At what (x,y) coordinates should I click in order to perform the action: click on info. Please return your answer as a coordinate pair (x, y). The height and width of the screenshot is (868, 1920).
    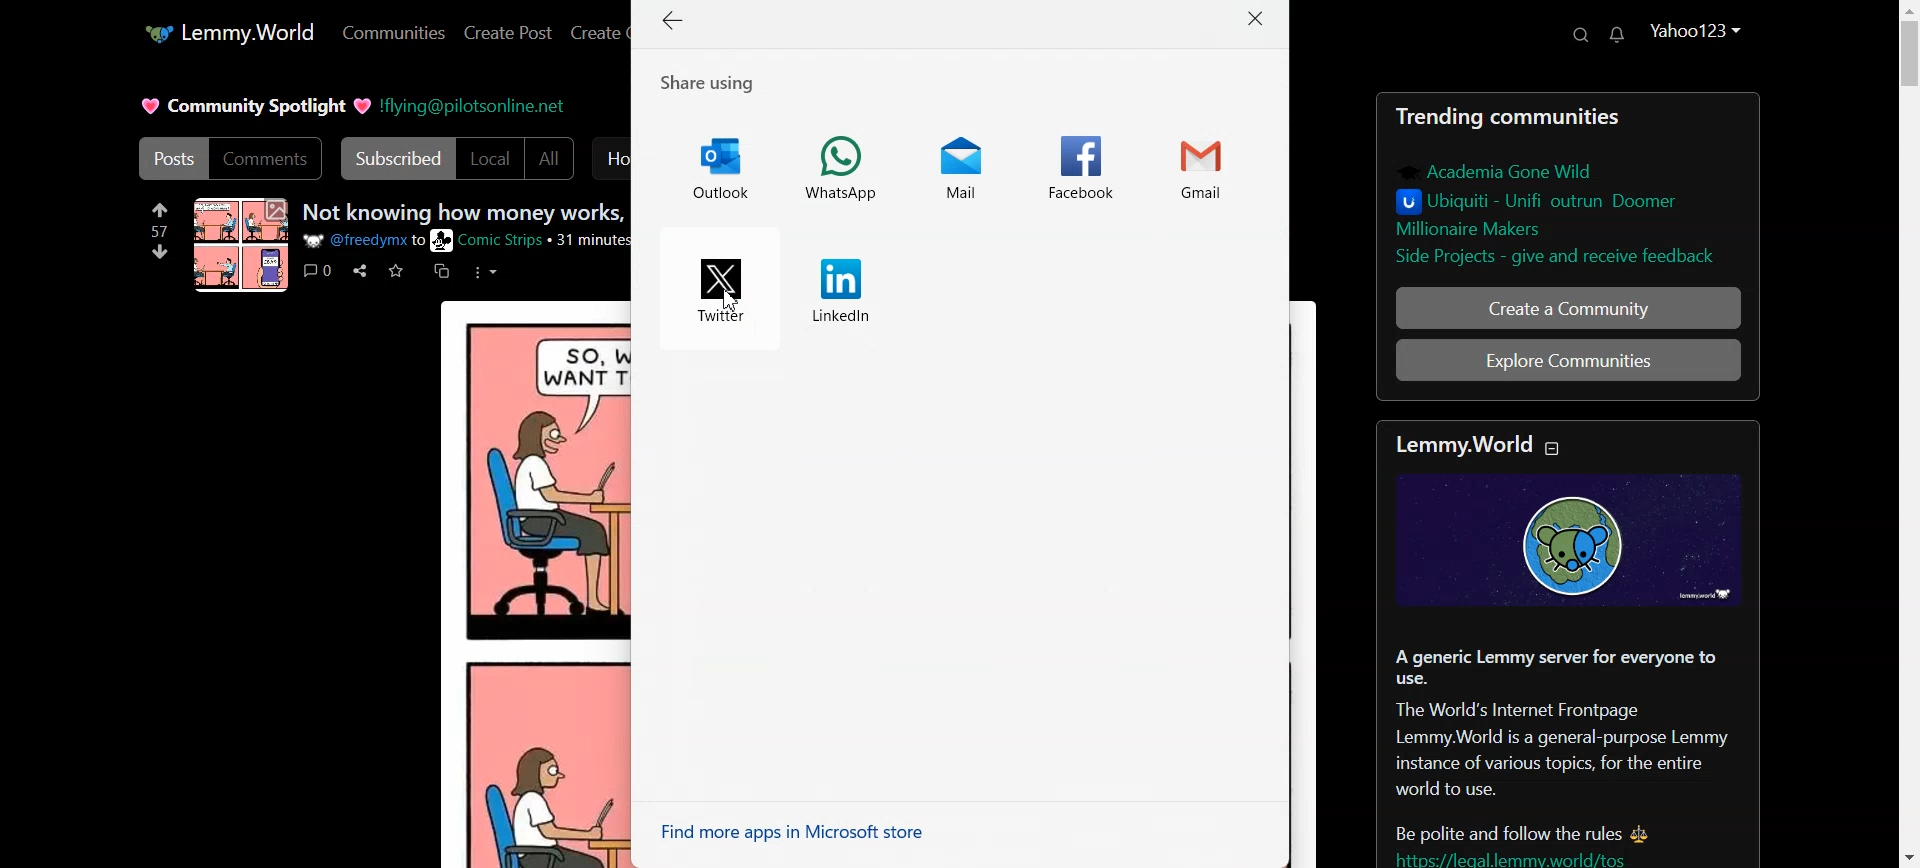
    Looking at the image, I should click on (470, 239).